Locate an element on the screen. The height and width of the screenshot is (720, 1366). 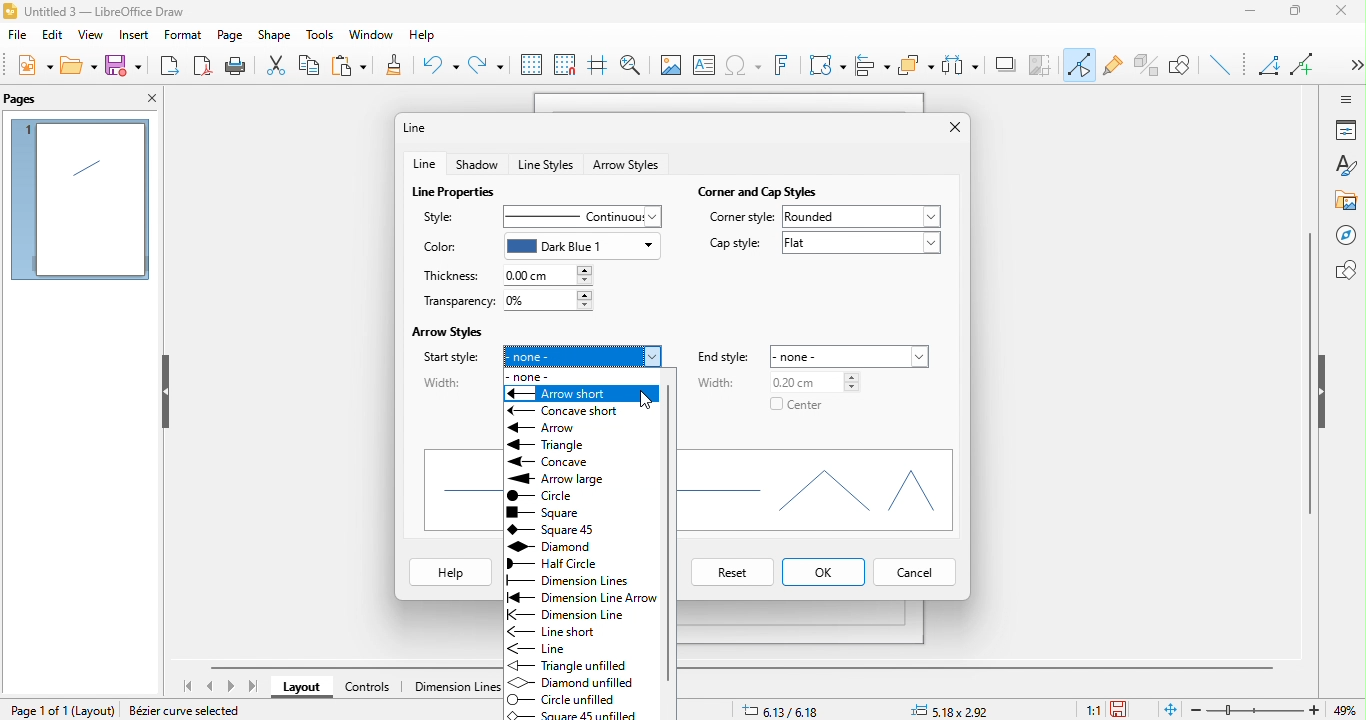
6.13/6.18 is located at coordinates (783, 710).